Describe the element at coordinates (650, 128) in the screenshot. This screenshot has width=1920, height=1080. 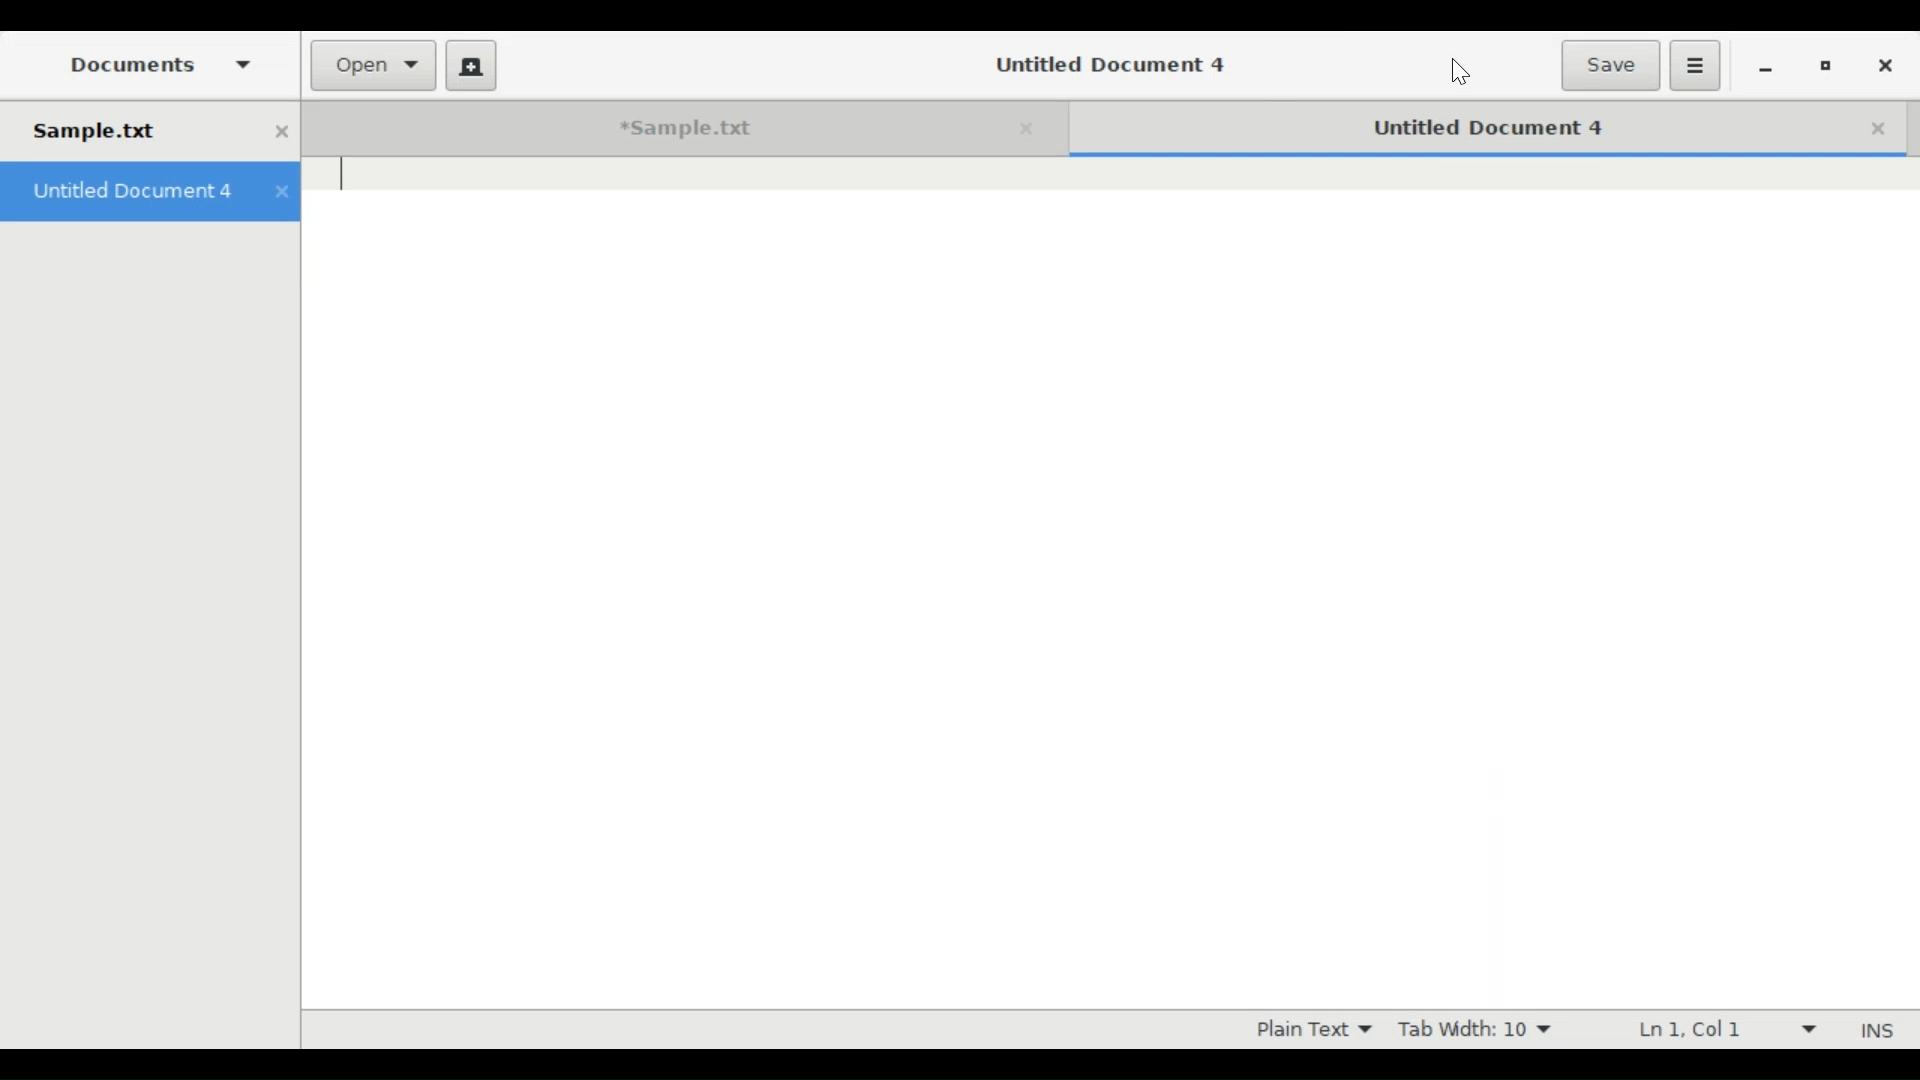
I see `*Sample.txt tab` at that location.